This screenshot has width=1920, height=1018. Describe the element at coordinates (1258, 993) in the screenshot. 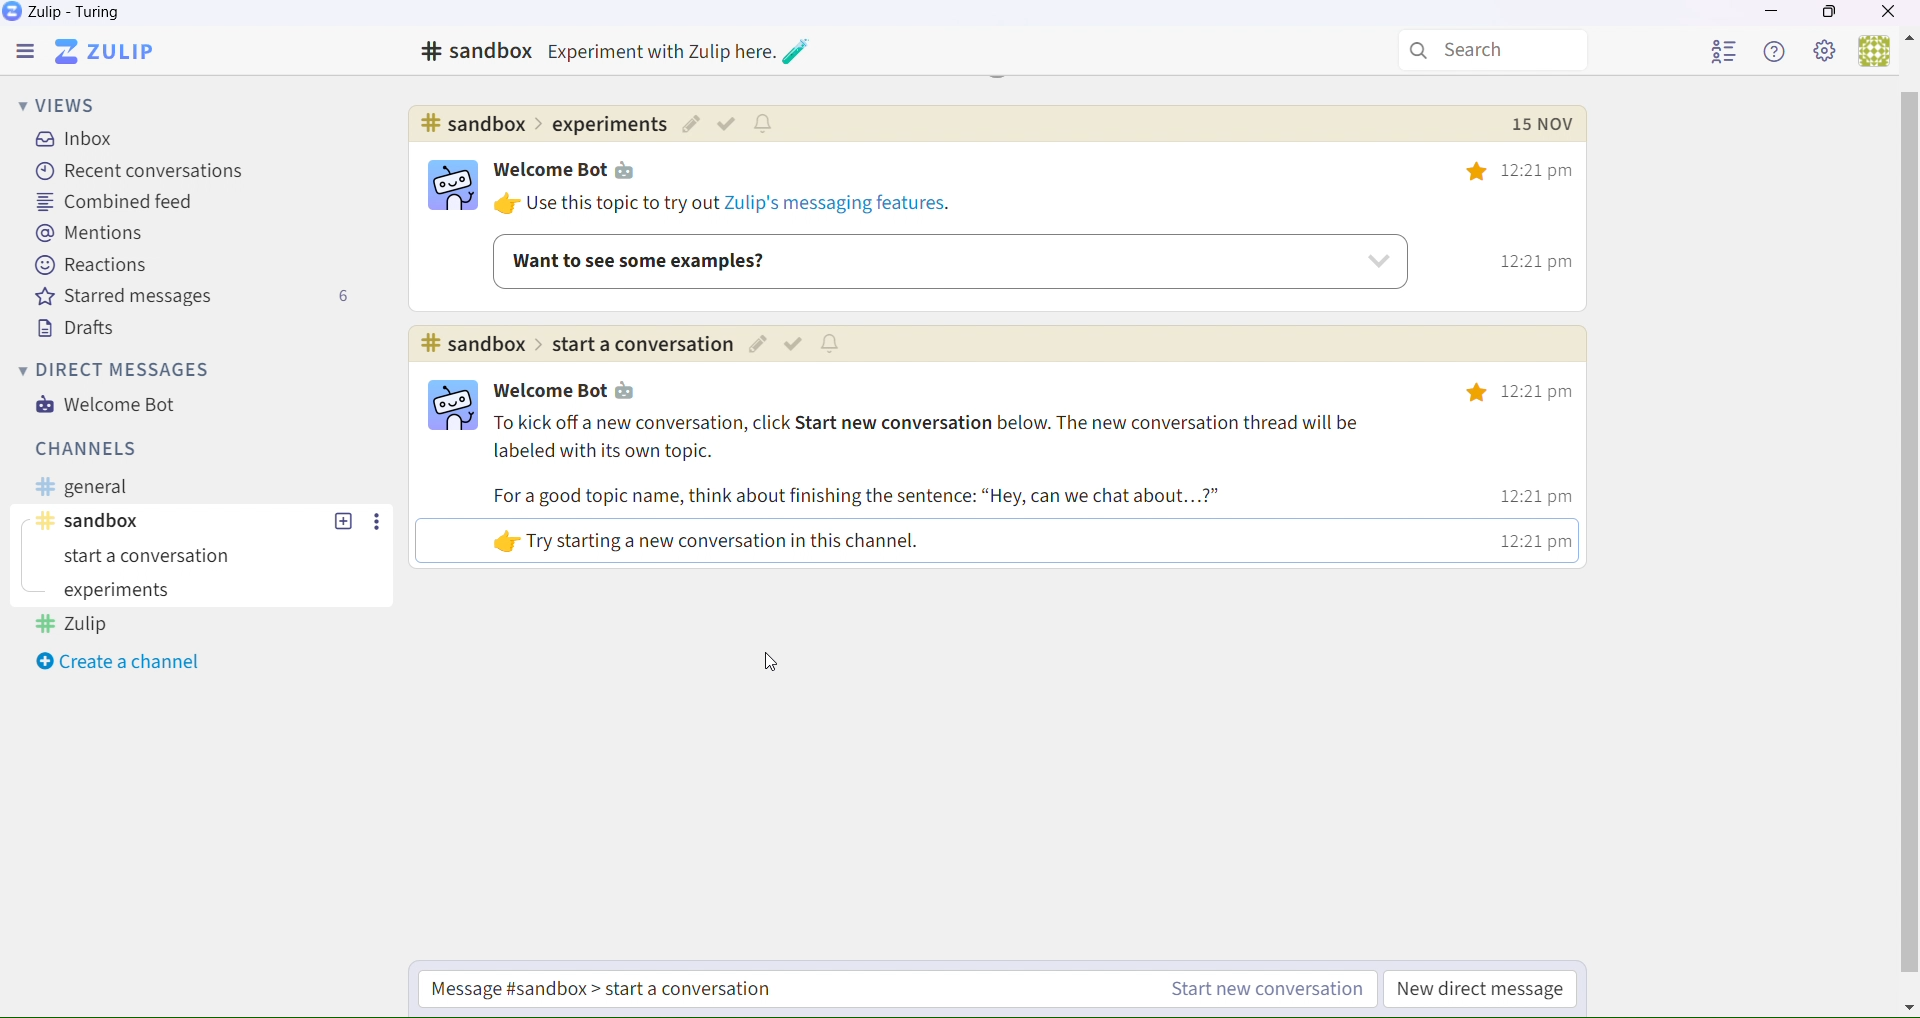

I see `Start a new conversation` at that location.